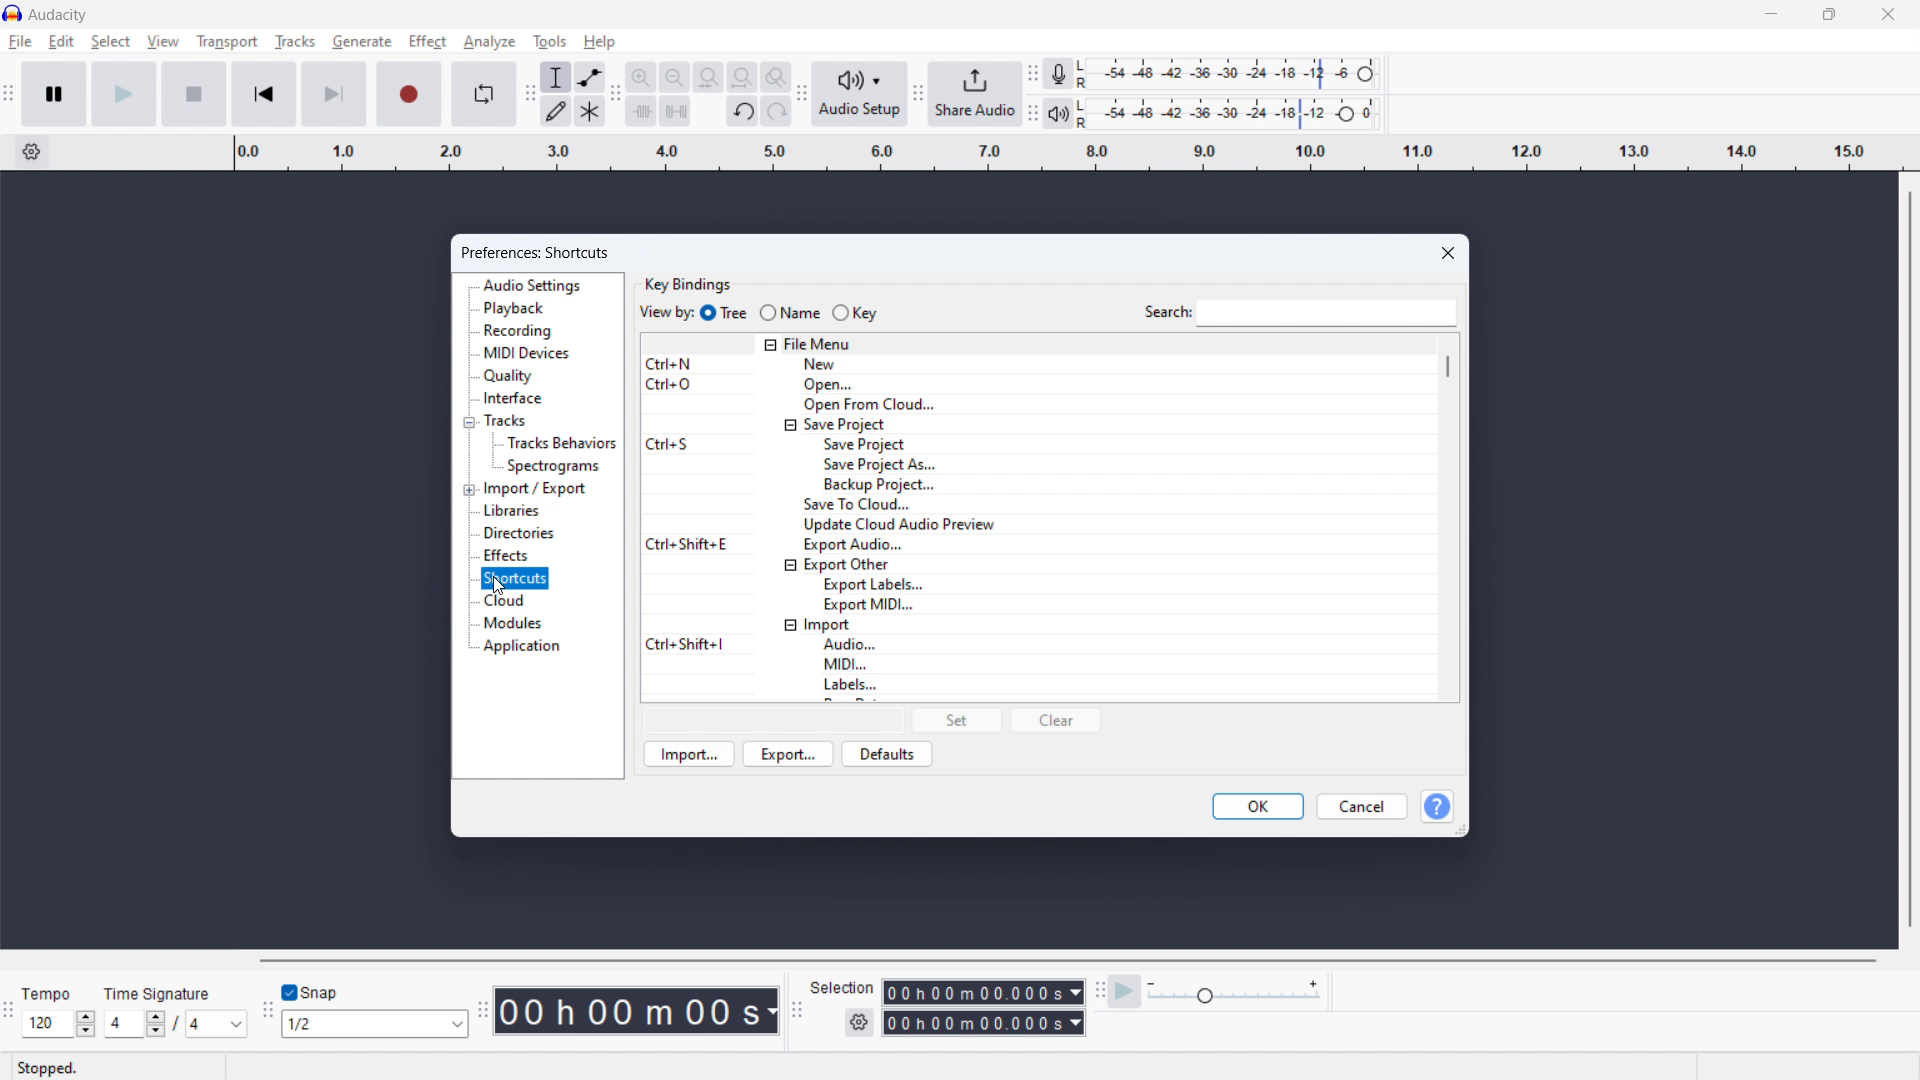  I want to click on share audio, so click(976, 94).